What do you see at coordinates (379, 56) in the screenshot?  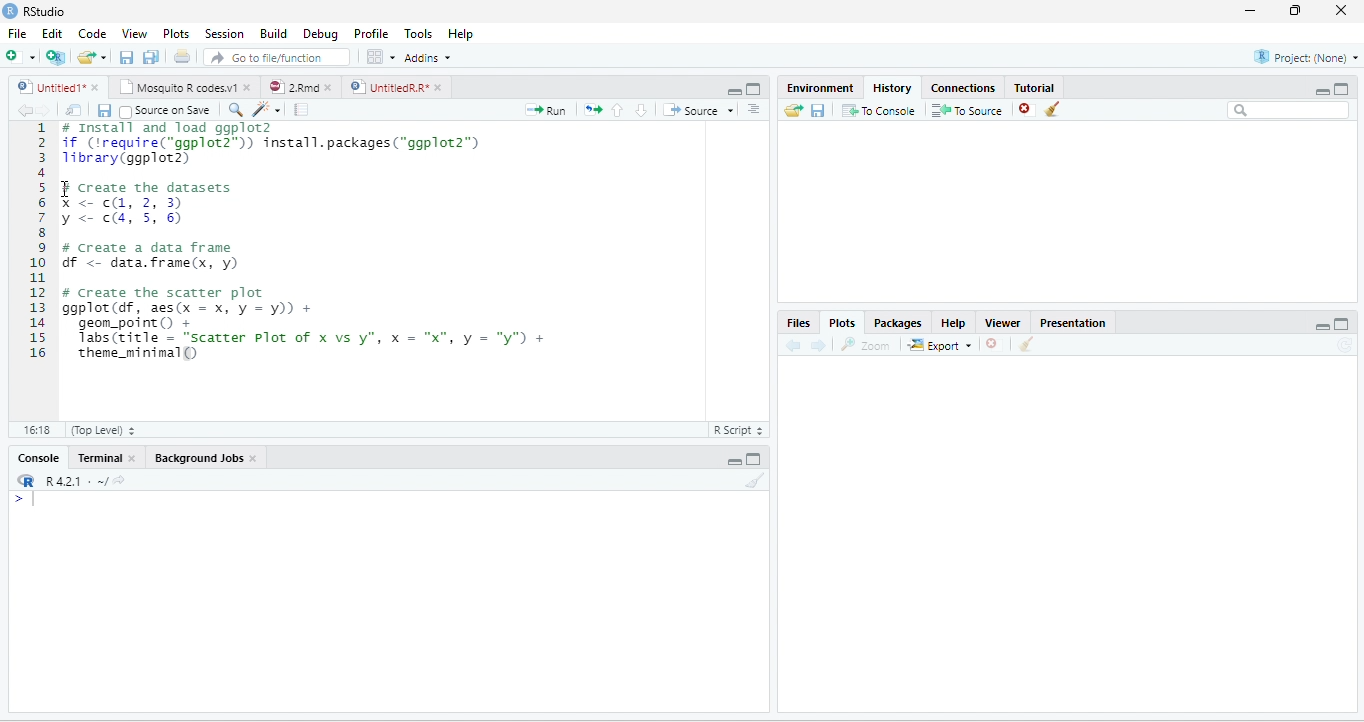 I see `Workspace panes` at bounding box center [379, 56].